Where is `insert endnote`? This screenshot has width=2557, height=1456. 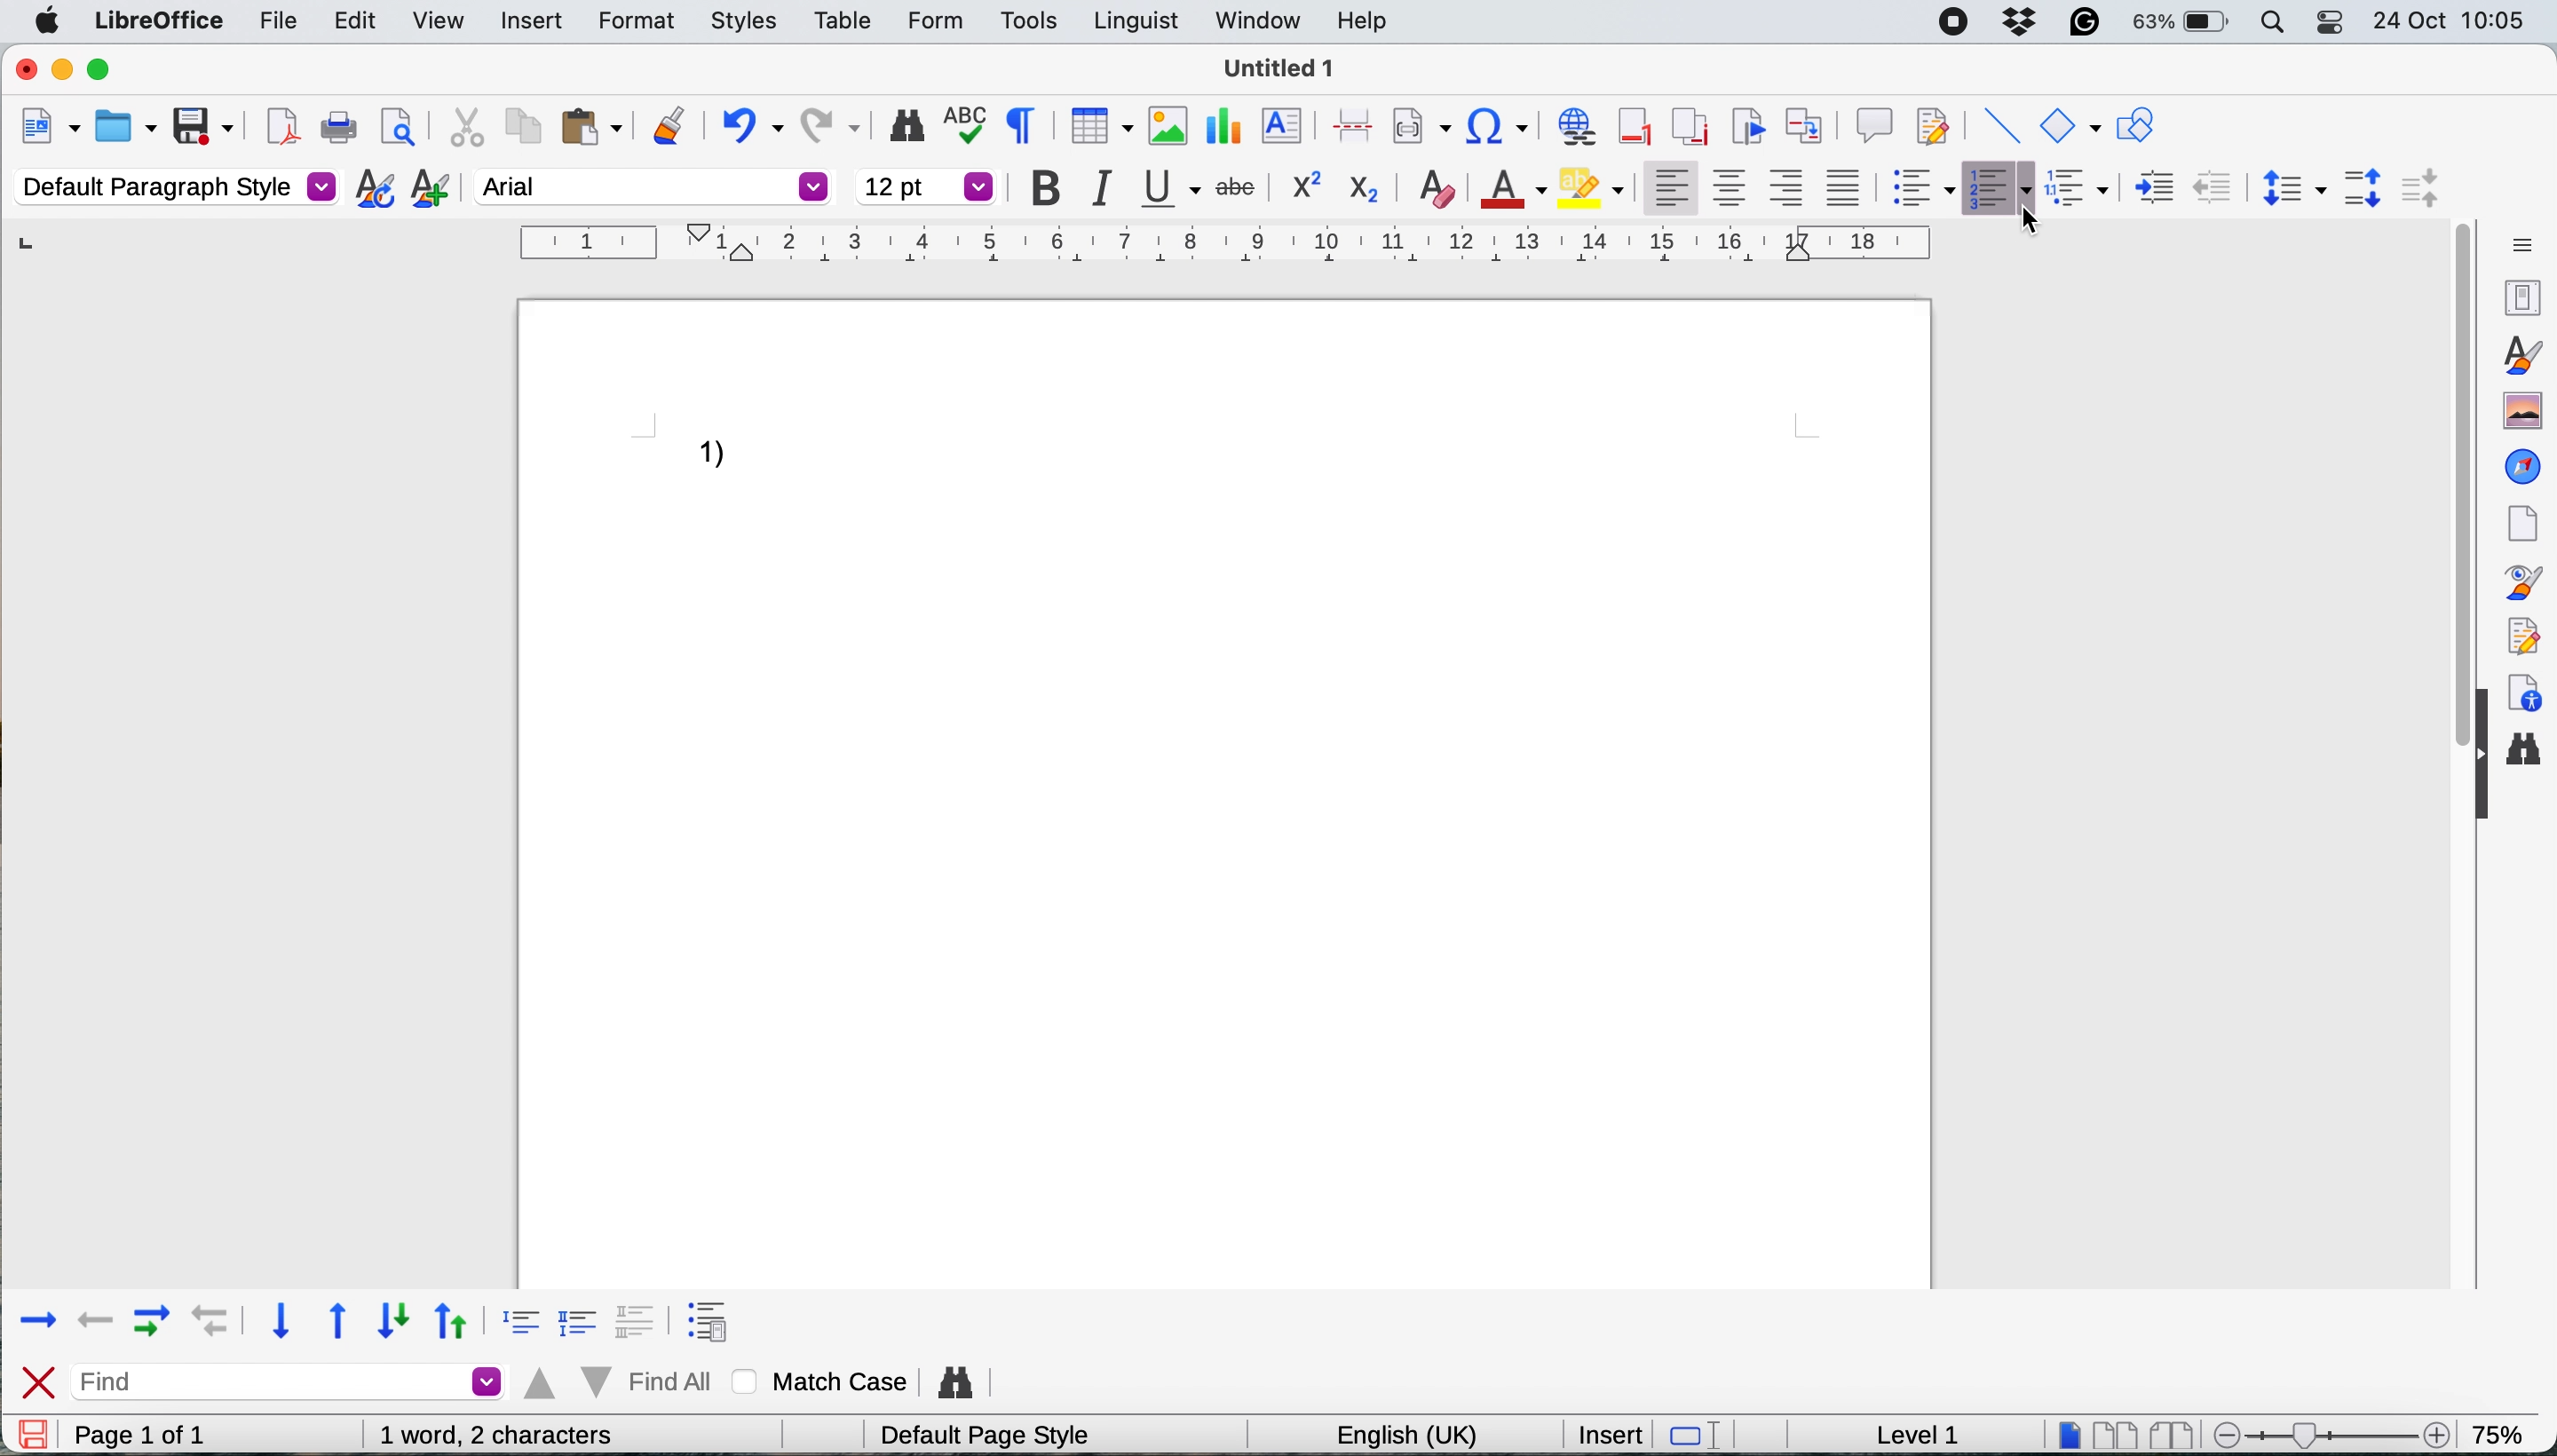 insert endnote is located at coordinates (1687, 125).